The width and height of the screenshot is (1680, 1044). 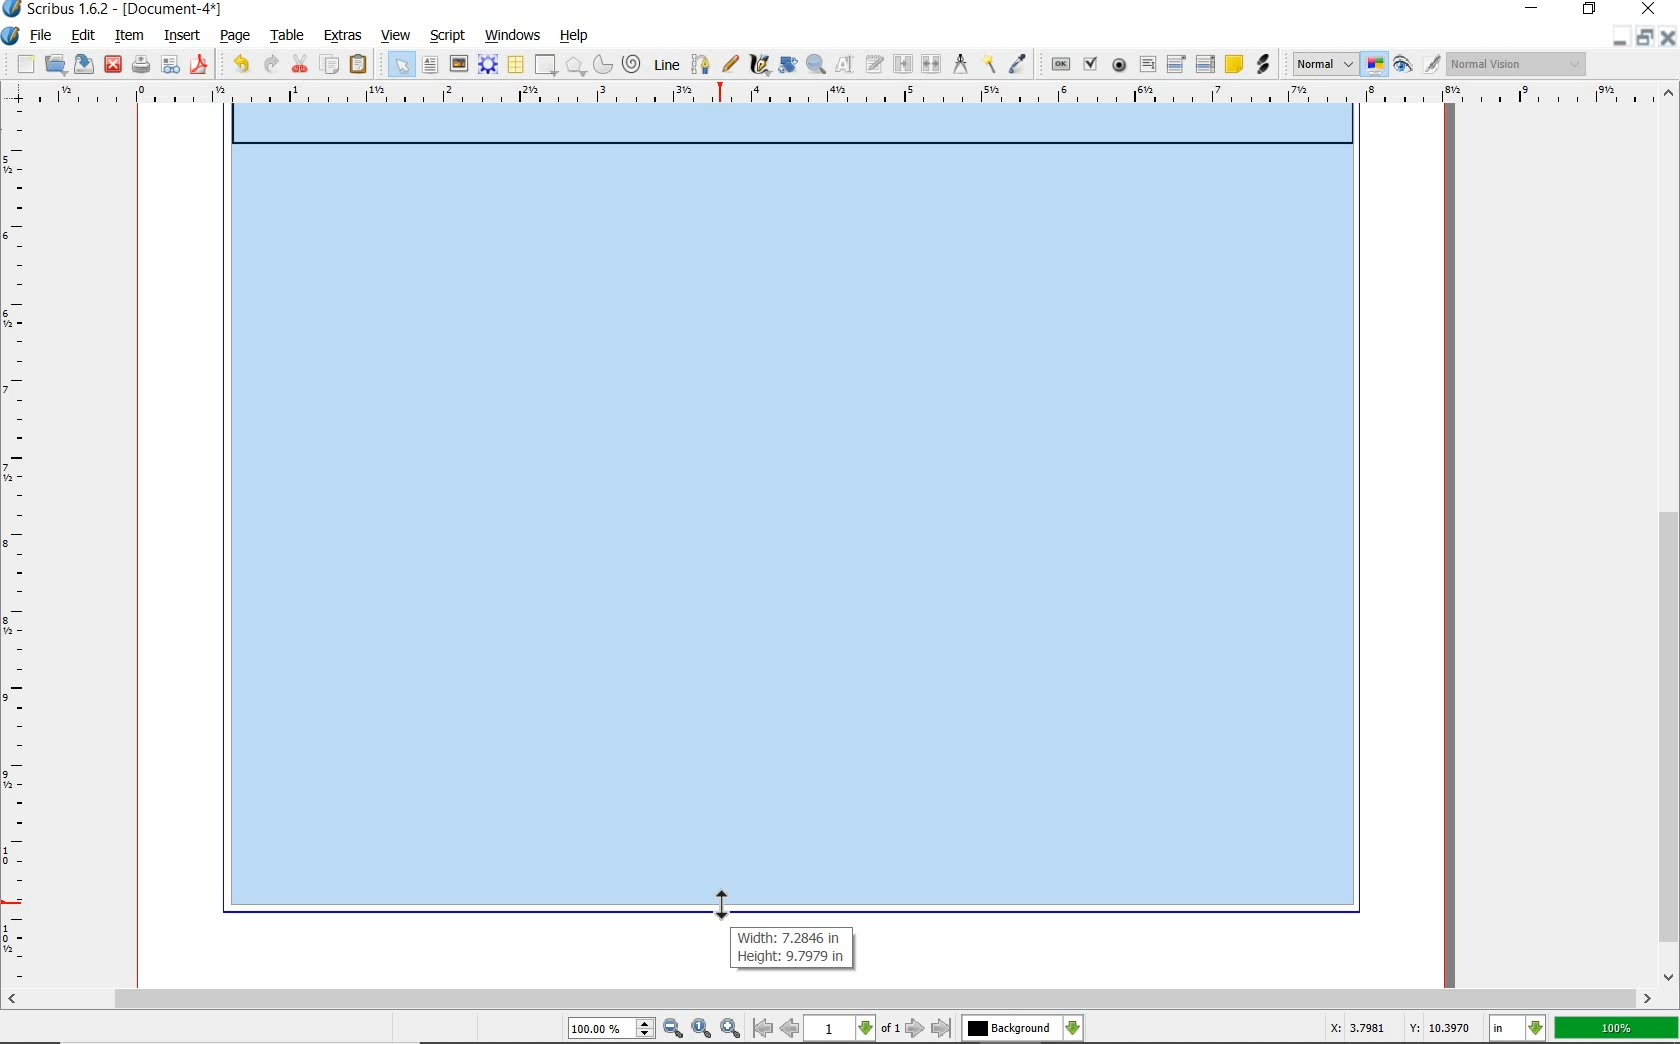 I want to click on X: 3.7981 Y: 10.3970, so click(x=1394, y=1027).